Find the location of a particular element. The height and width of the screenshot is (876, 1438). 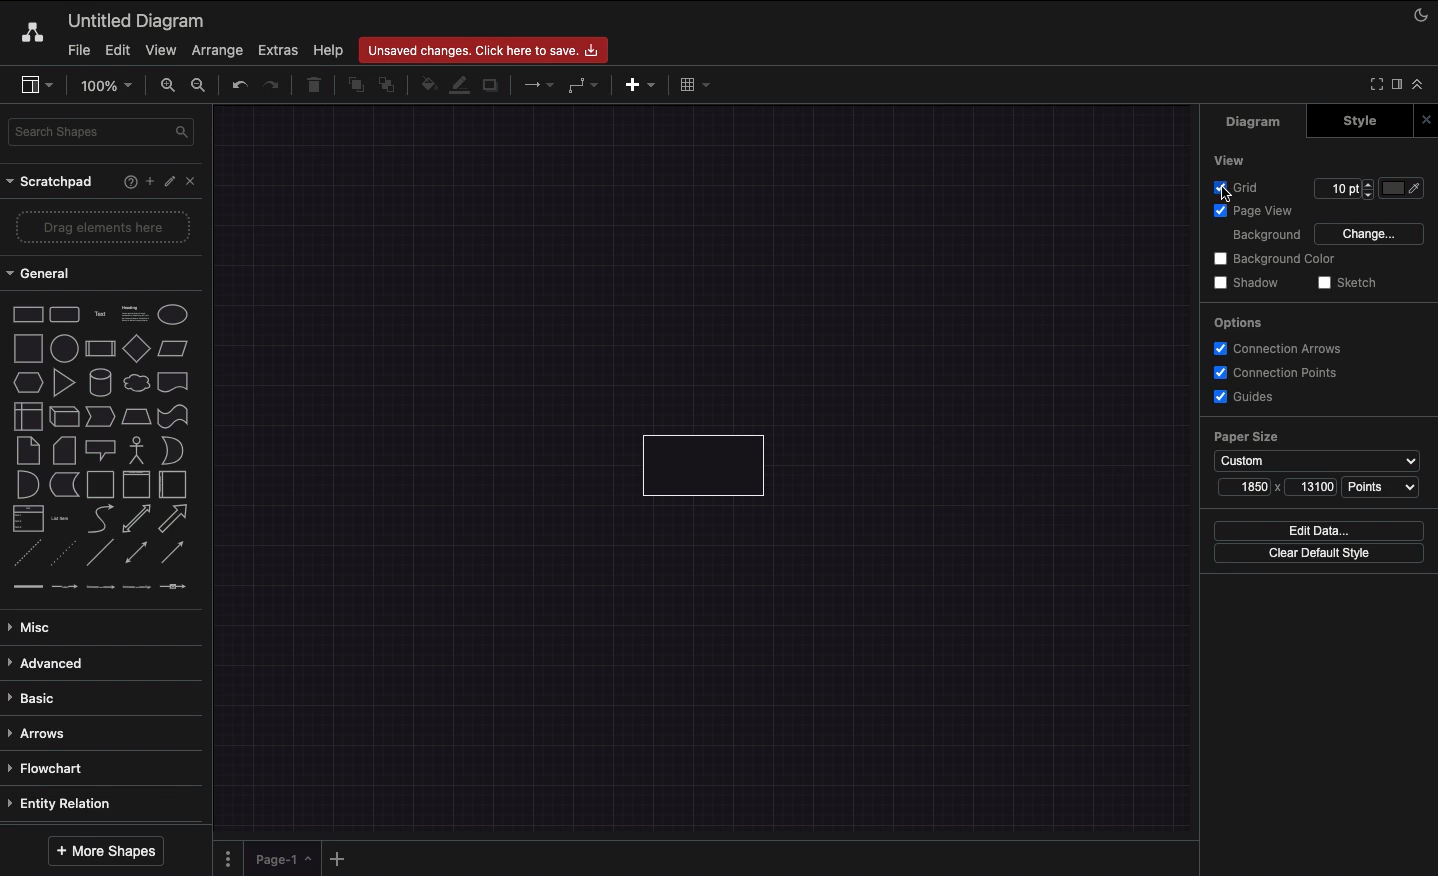

Entity relation  is located at coordinates (71, 805).